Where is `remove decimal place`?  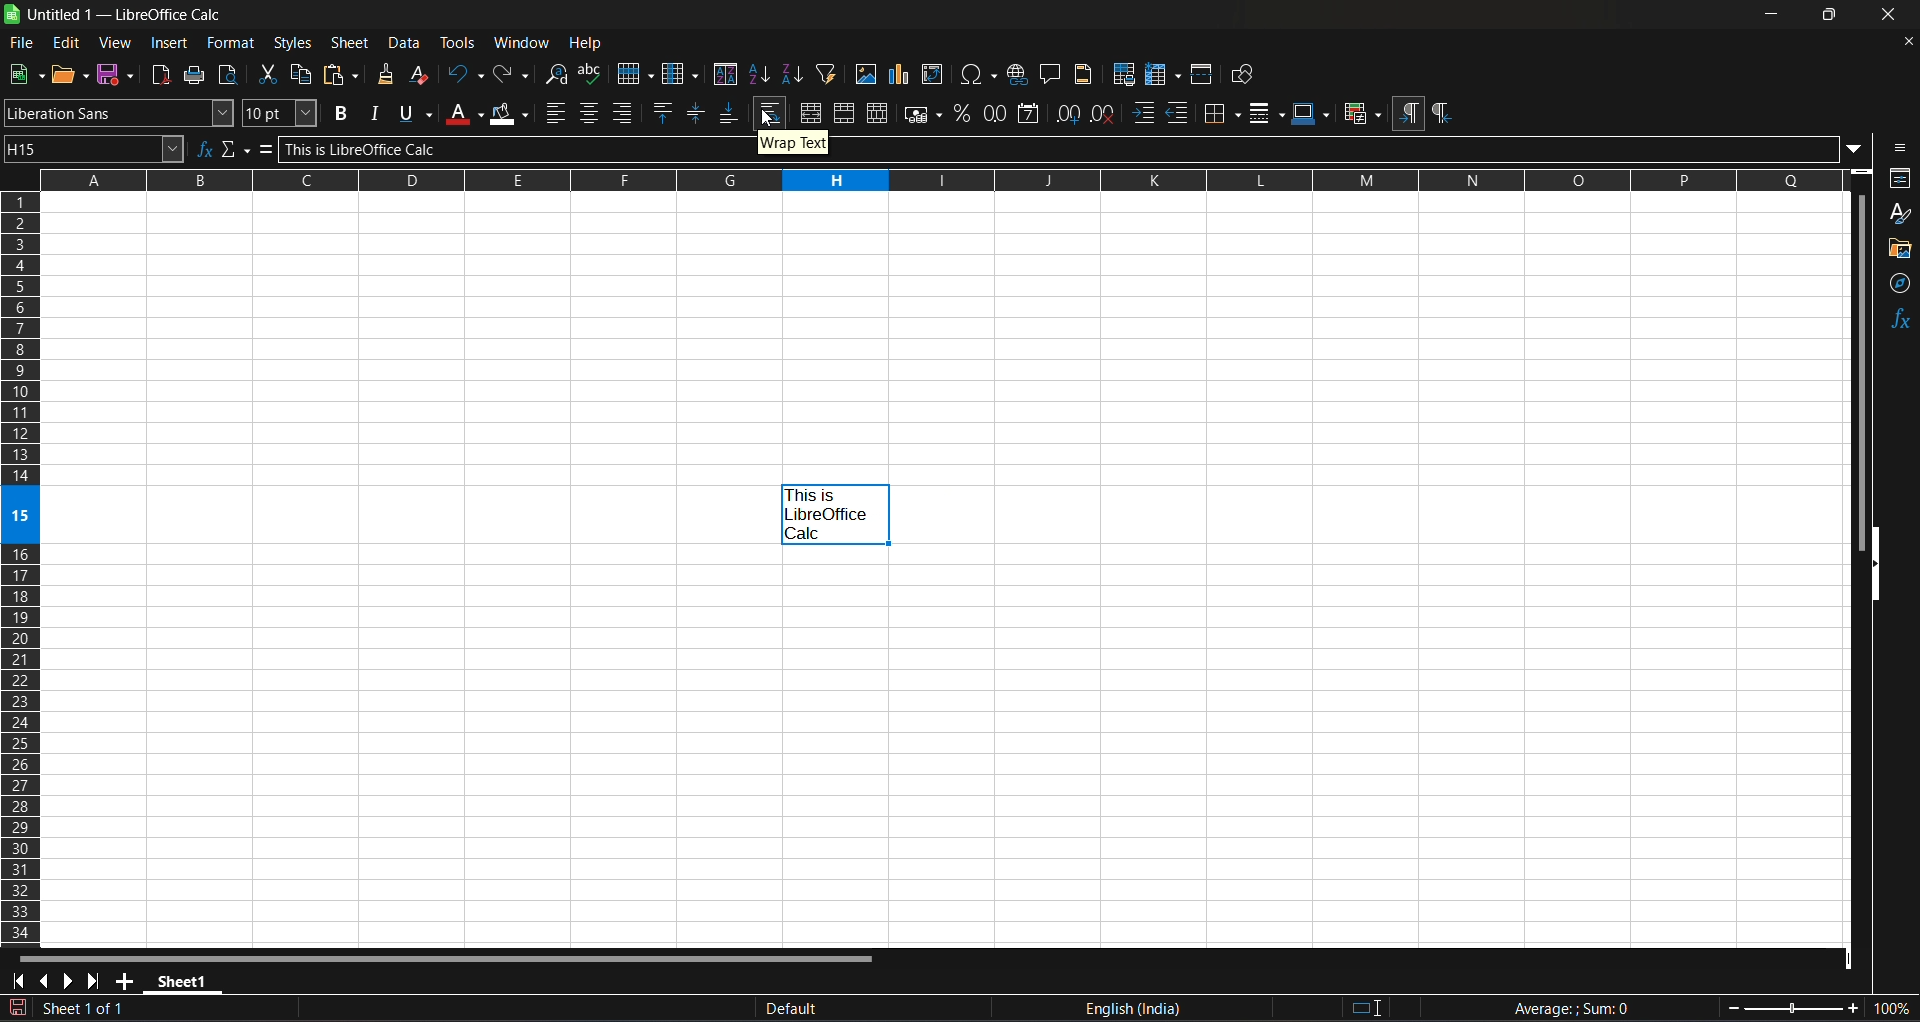 remove decimal place is located at coordinates (1105, 114).